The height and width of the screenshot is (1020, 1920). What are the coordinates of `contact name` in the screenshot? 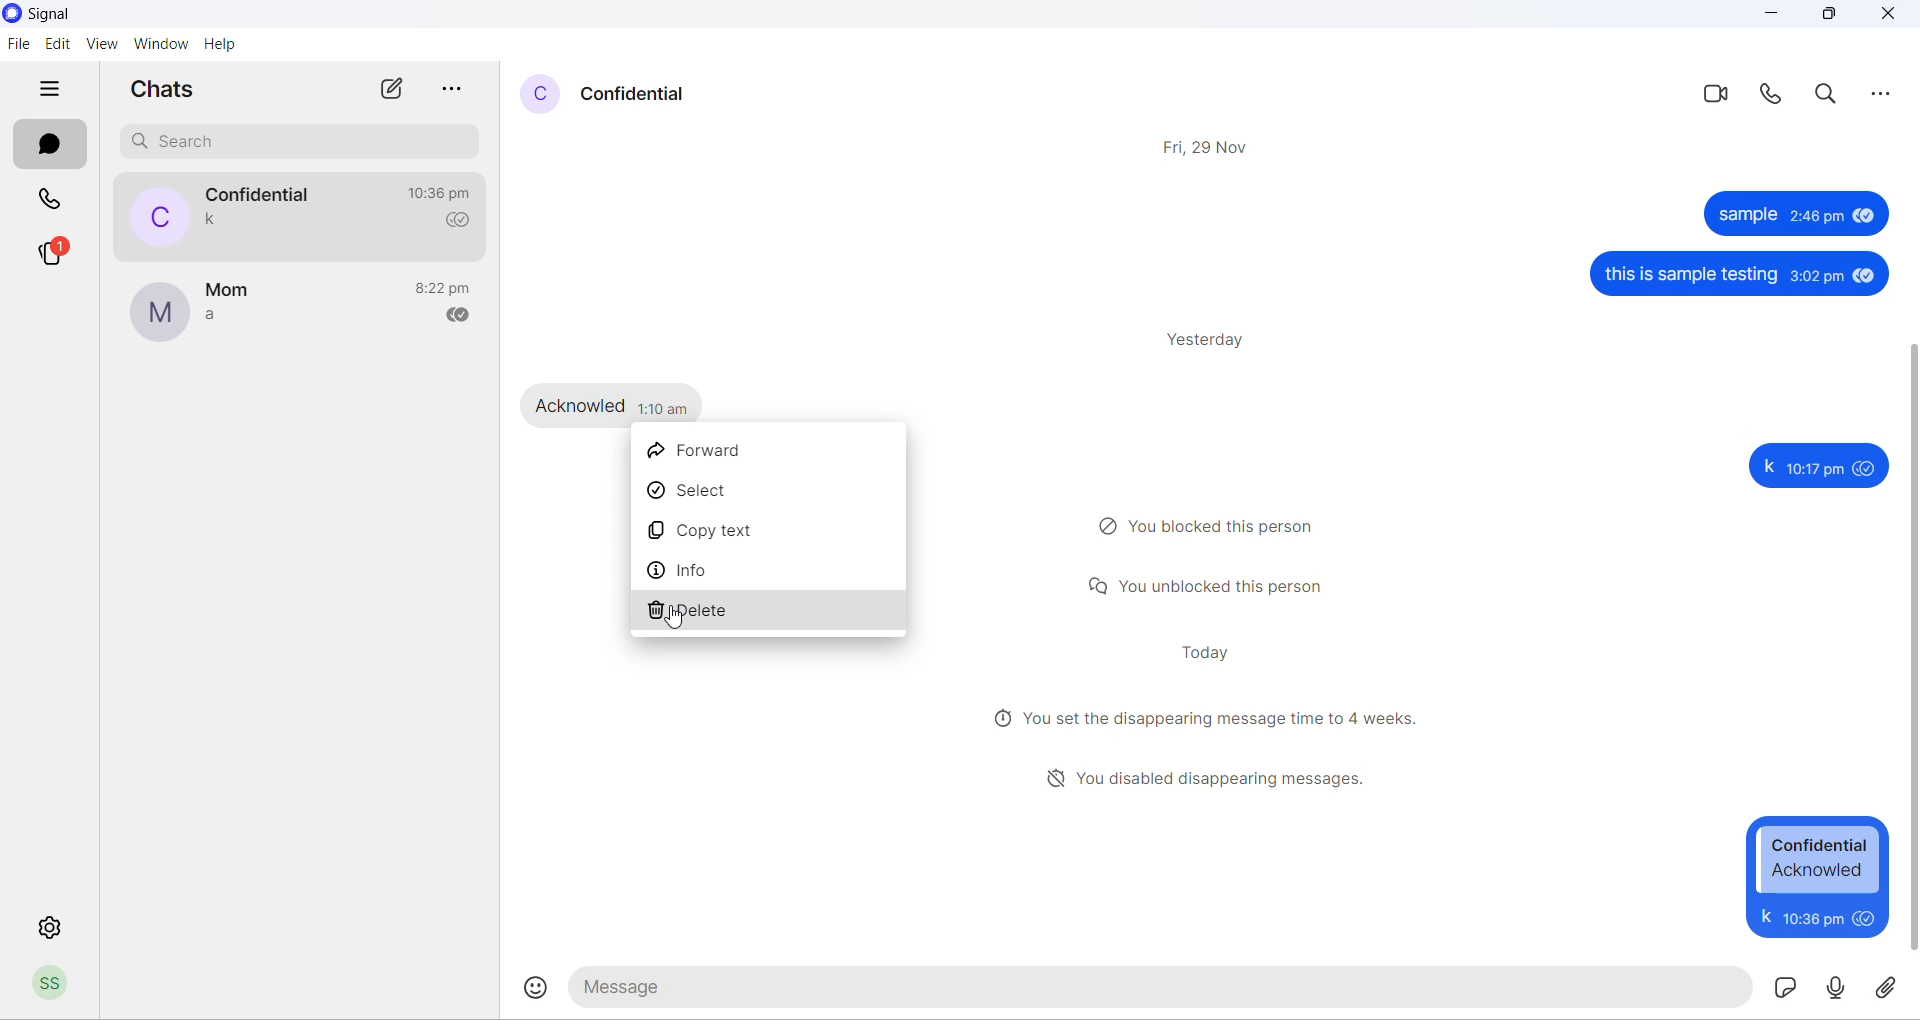 It's located at (261, 195).